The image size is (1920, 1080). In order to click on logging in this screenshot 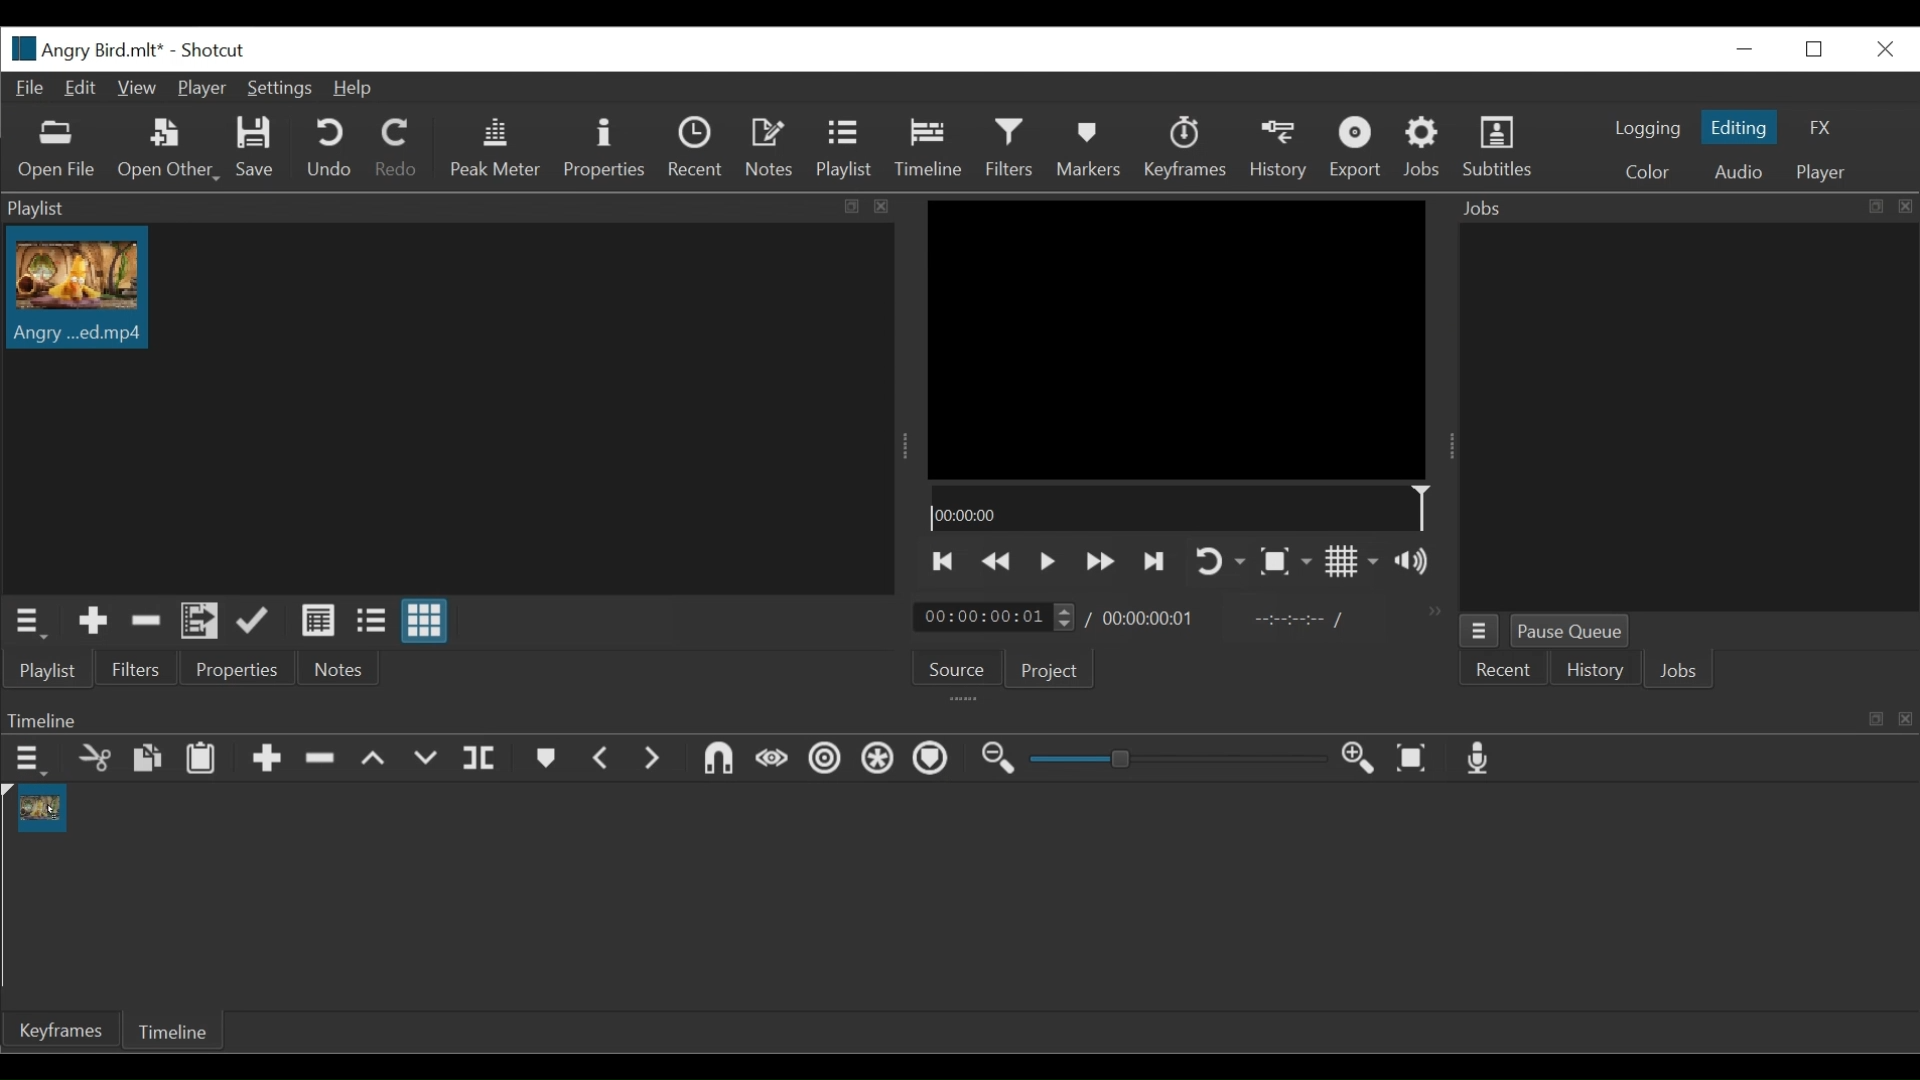, I will do `click(1649, 130)`.